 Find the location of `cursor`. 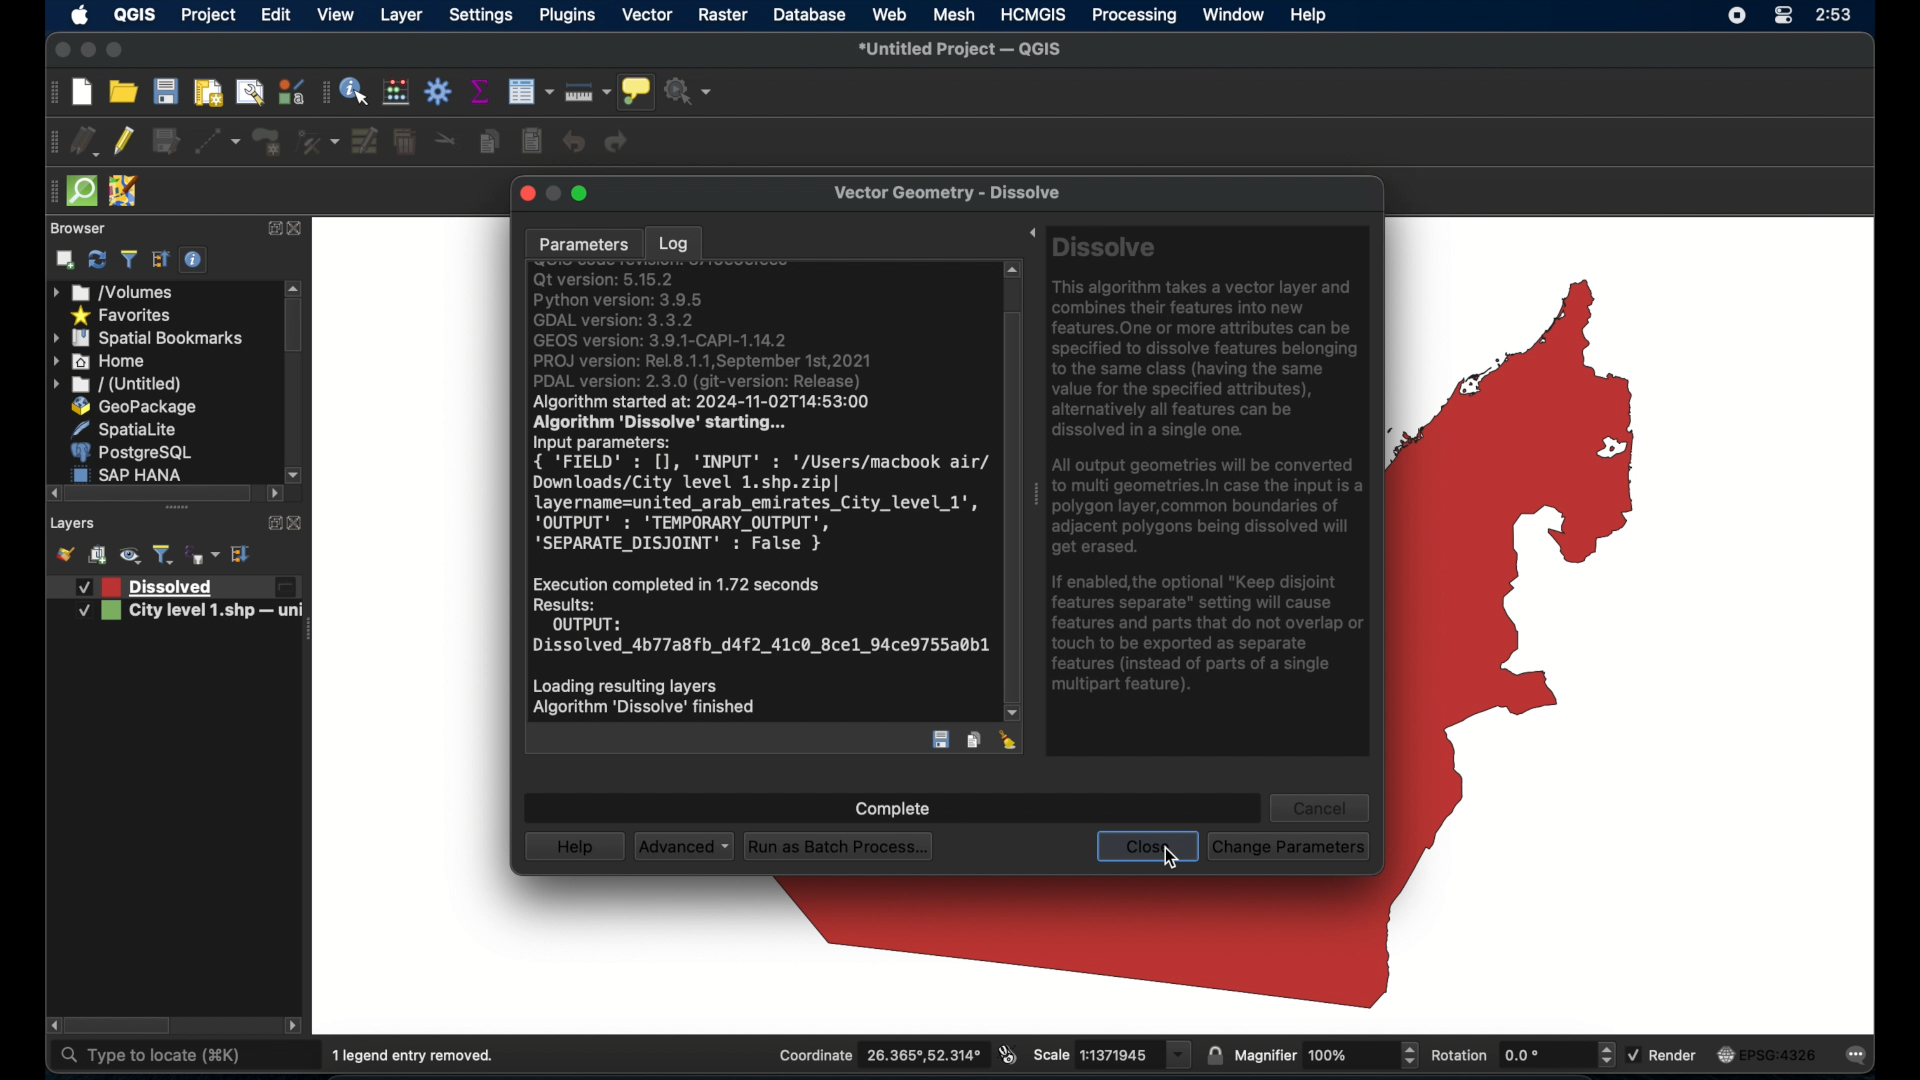

cursor is located at coordinates (1171, 860).